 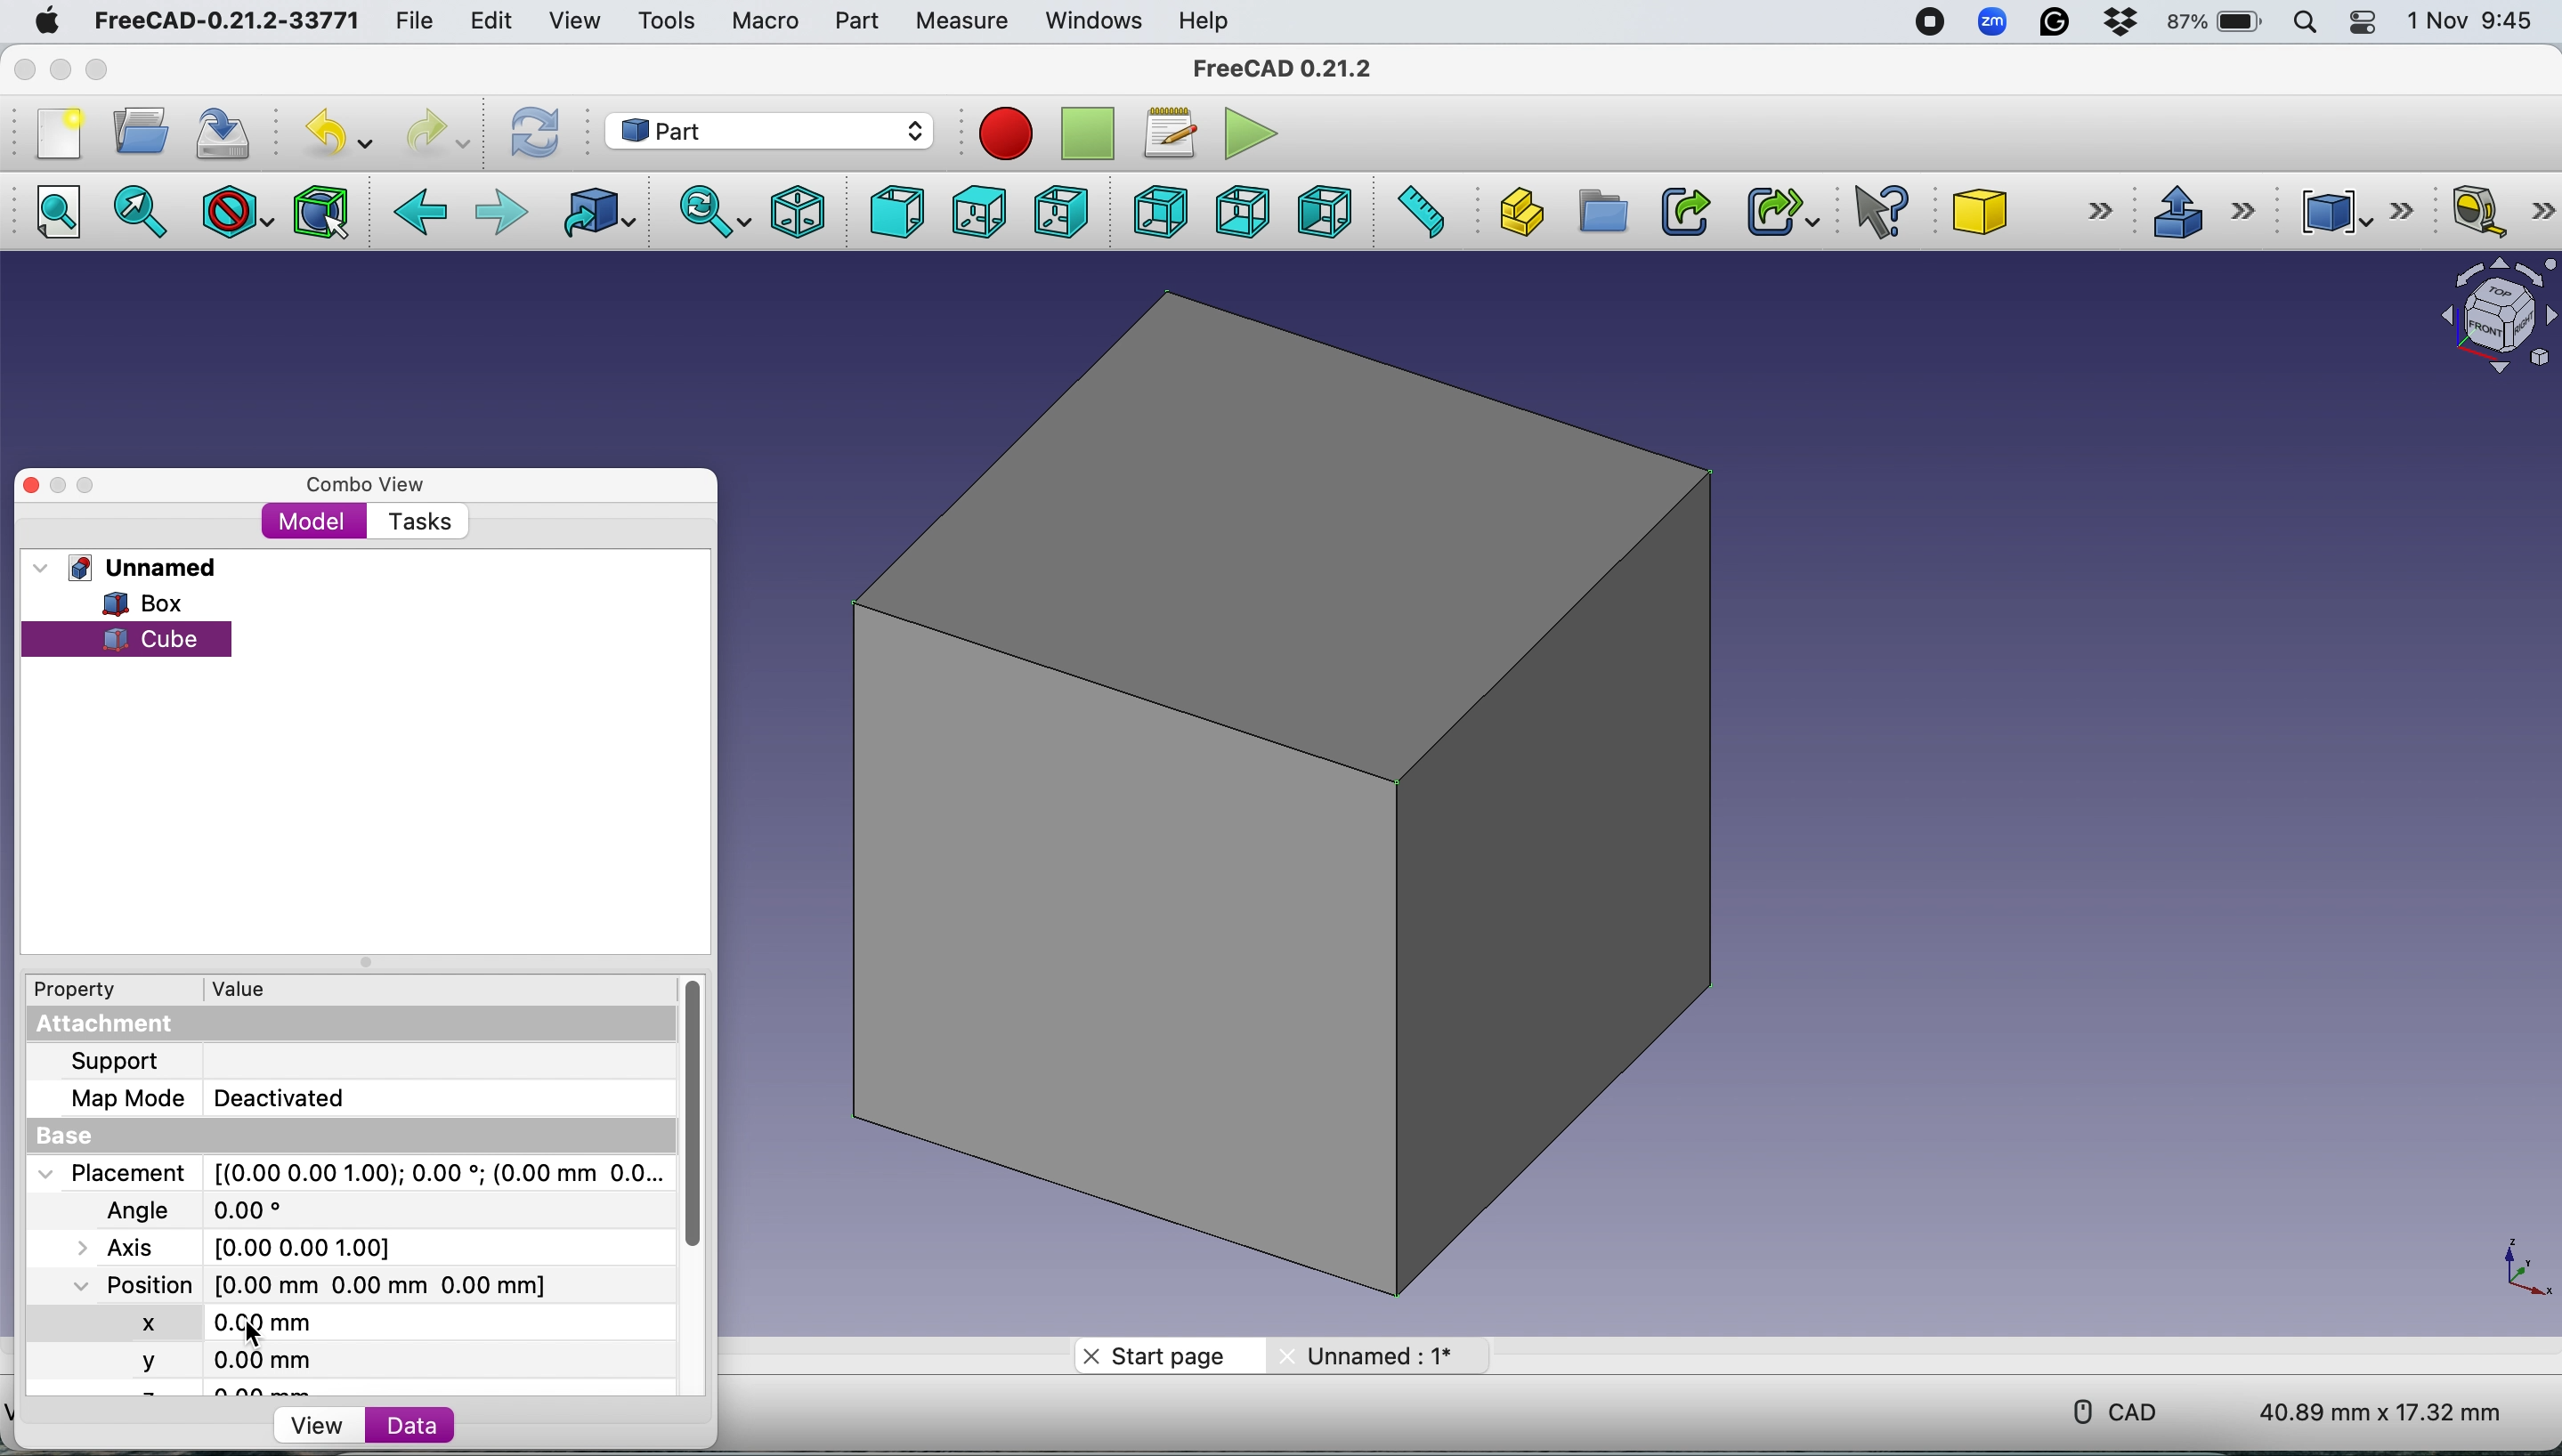 I want to click on Model, so click(x=314, y=523).